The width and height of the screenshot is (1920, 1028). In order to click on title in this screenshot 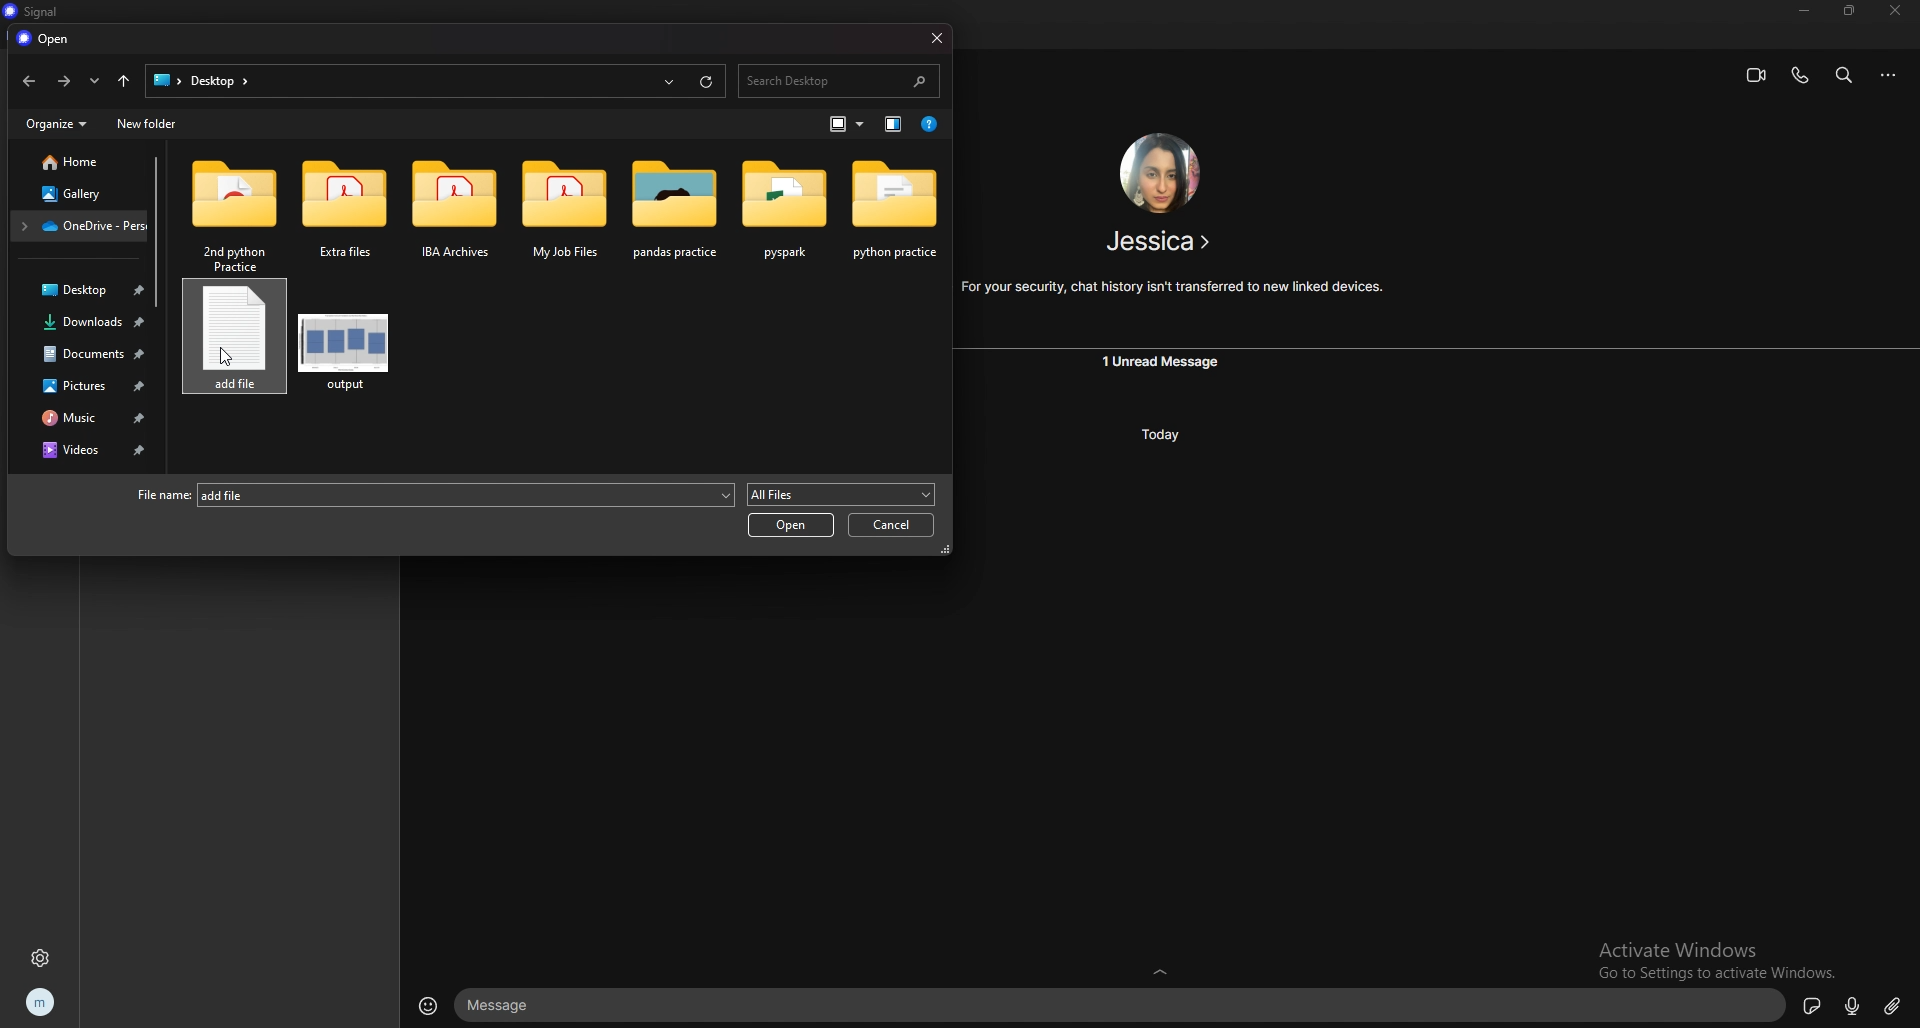, I will do `click(38, 13)`.